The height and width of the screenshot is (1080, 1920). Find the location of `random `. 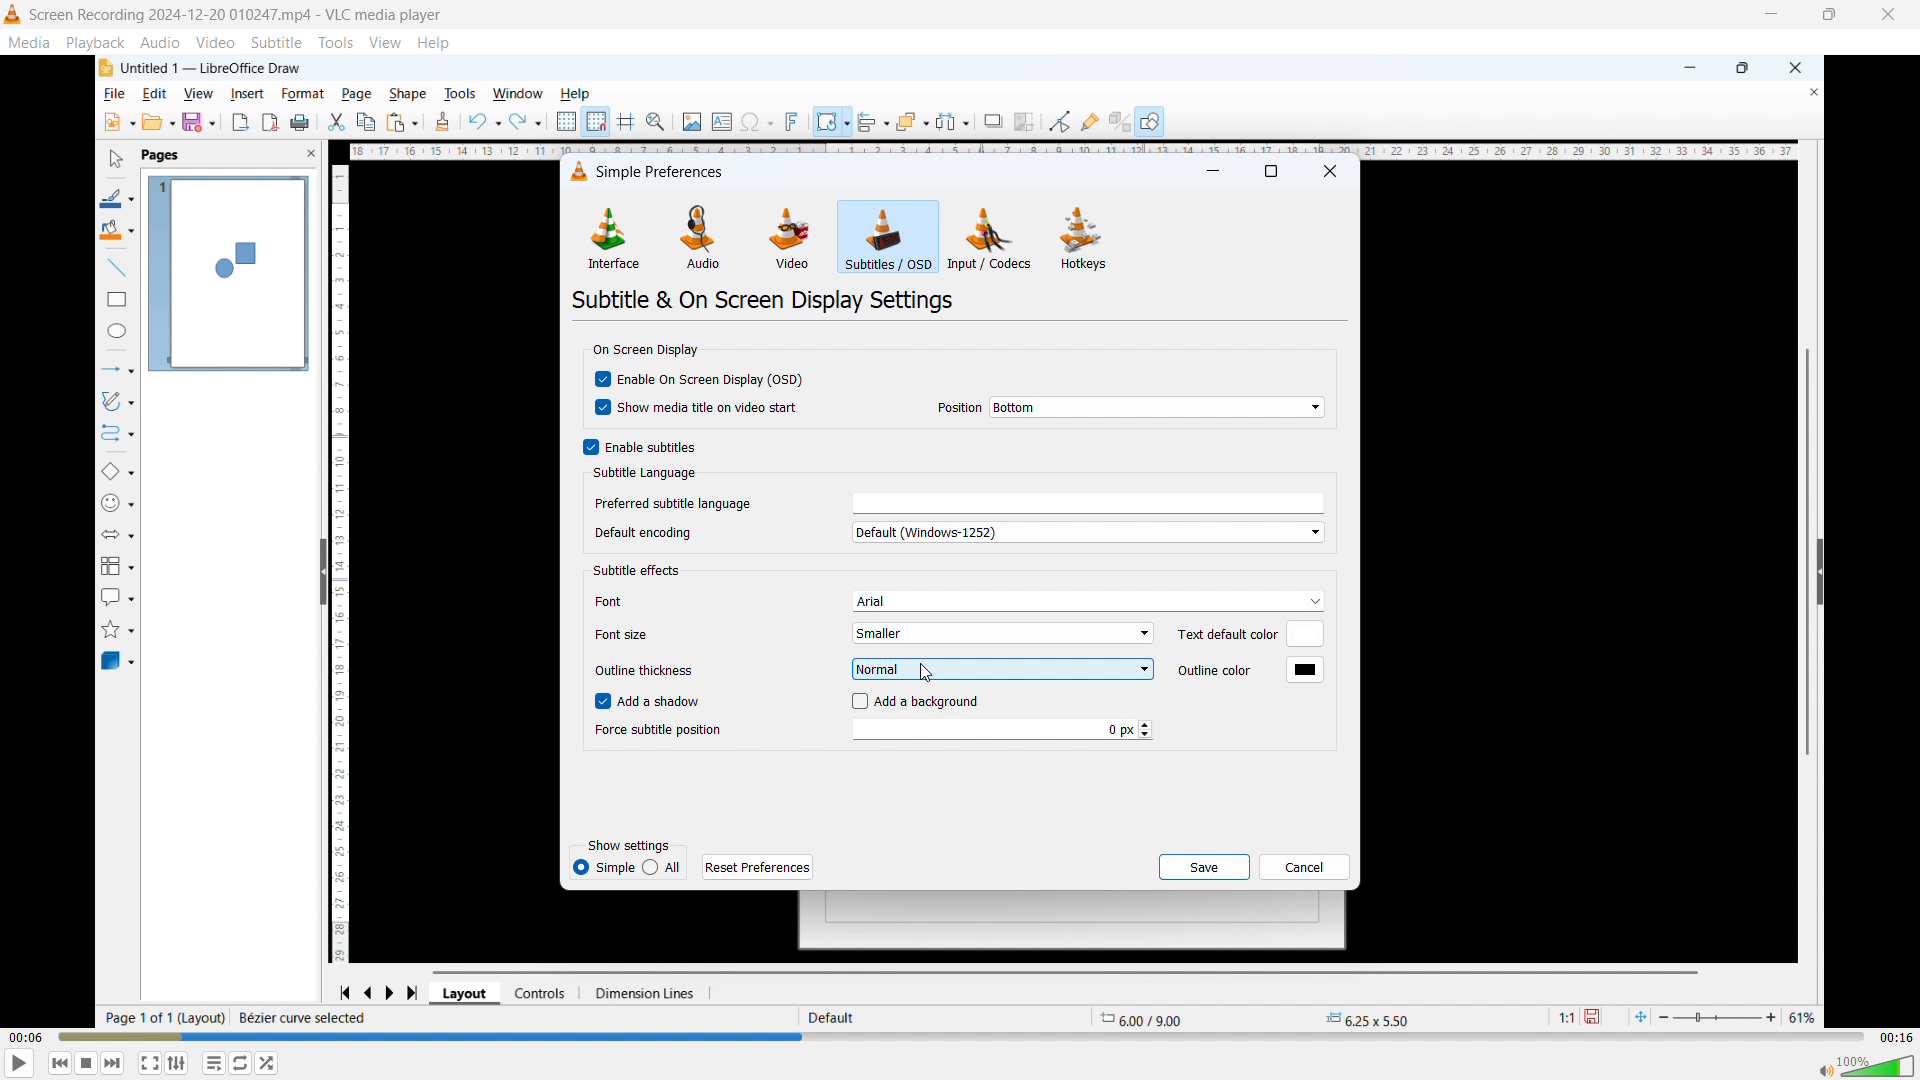

random  is located at coordinates (267, 1063).